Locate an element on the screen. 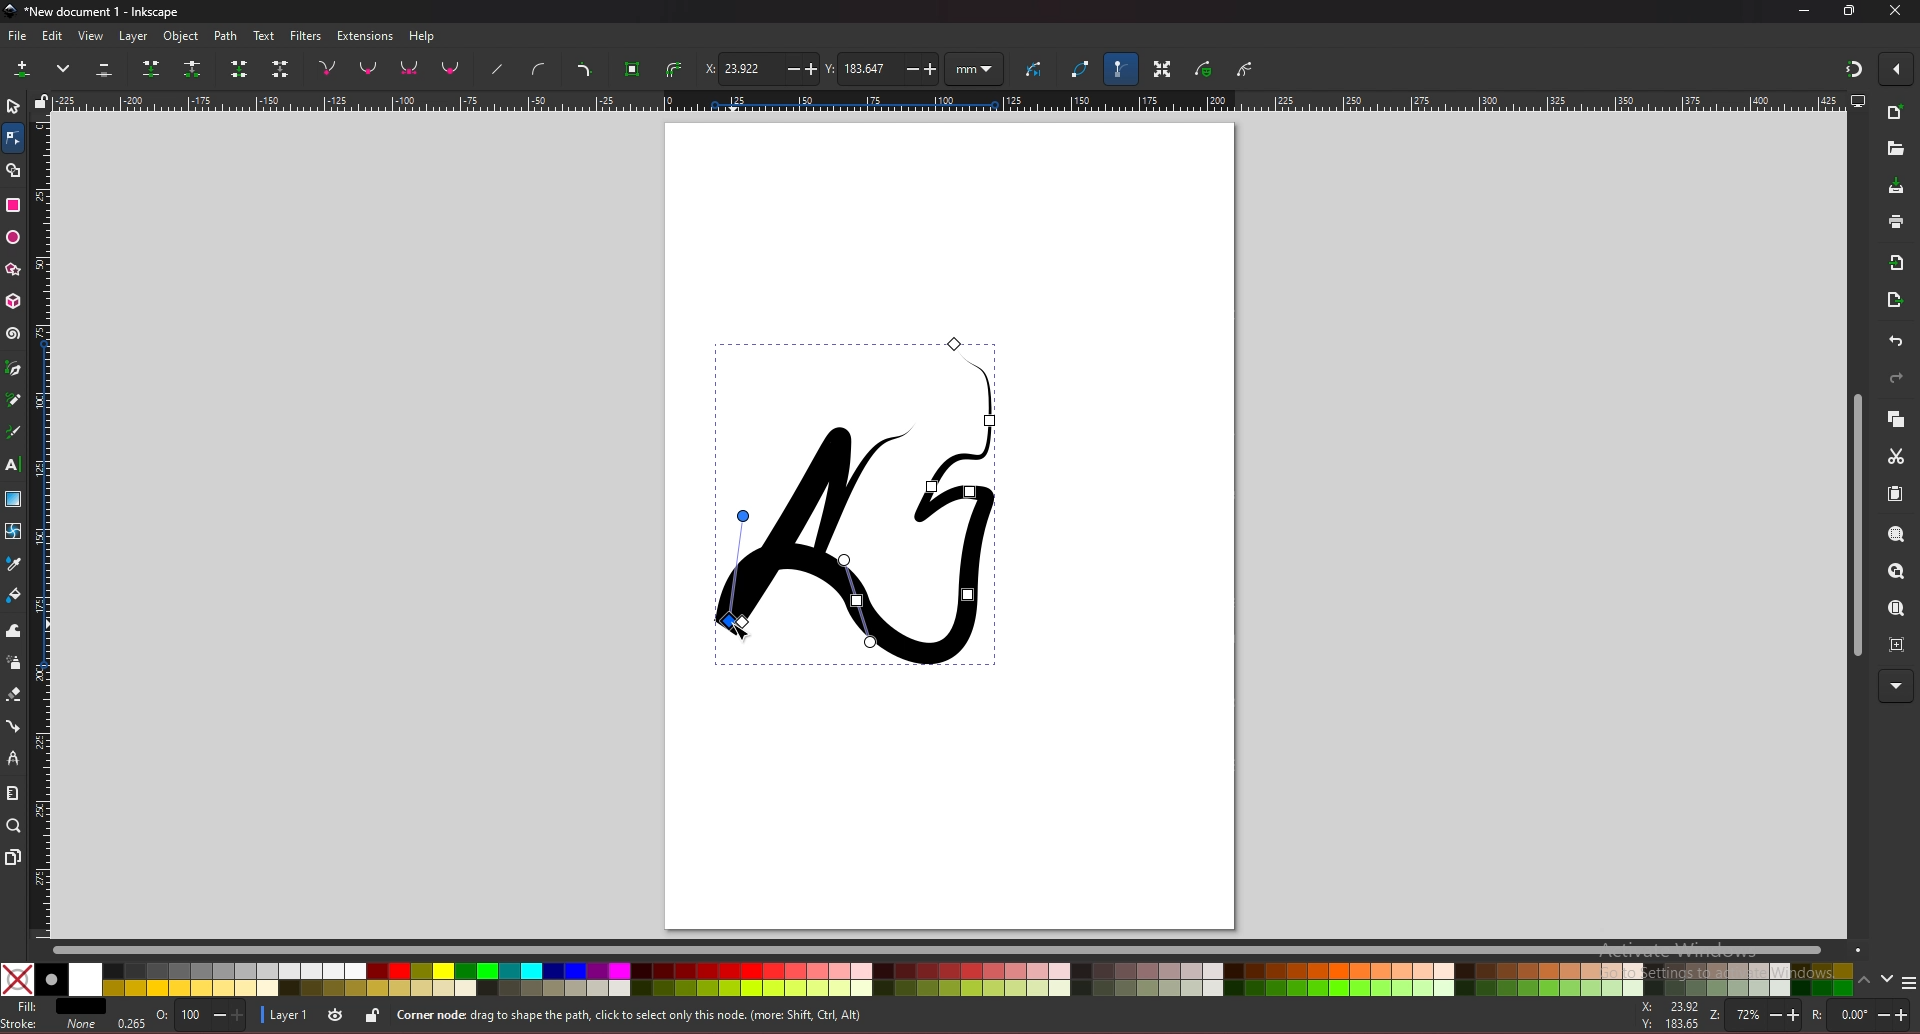 This screenshot has width=1920, height=1034. close is located at coordinates (1896, 11).